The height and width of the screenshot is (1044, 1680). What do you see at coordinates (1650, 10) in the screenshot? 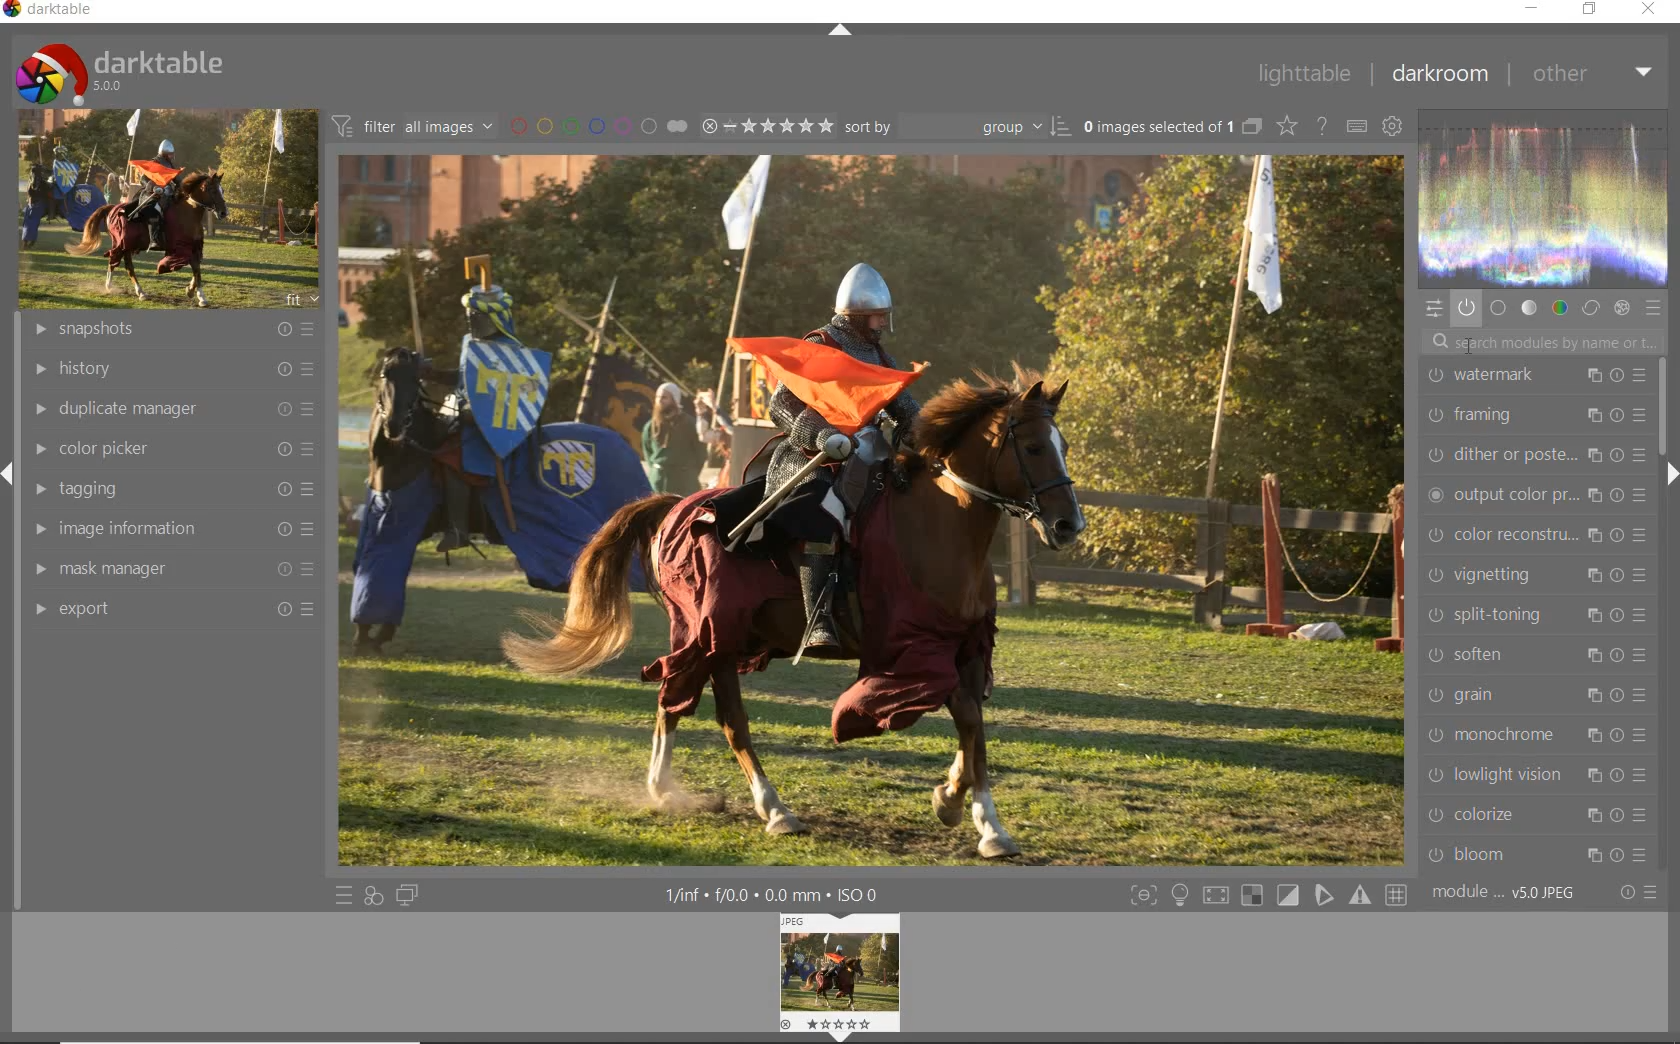
I see `close` at bounding box center [1650, 10].